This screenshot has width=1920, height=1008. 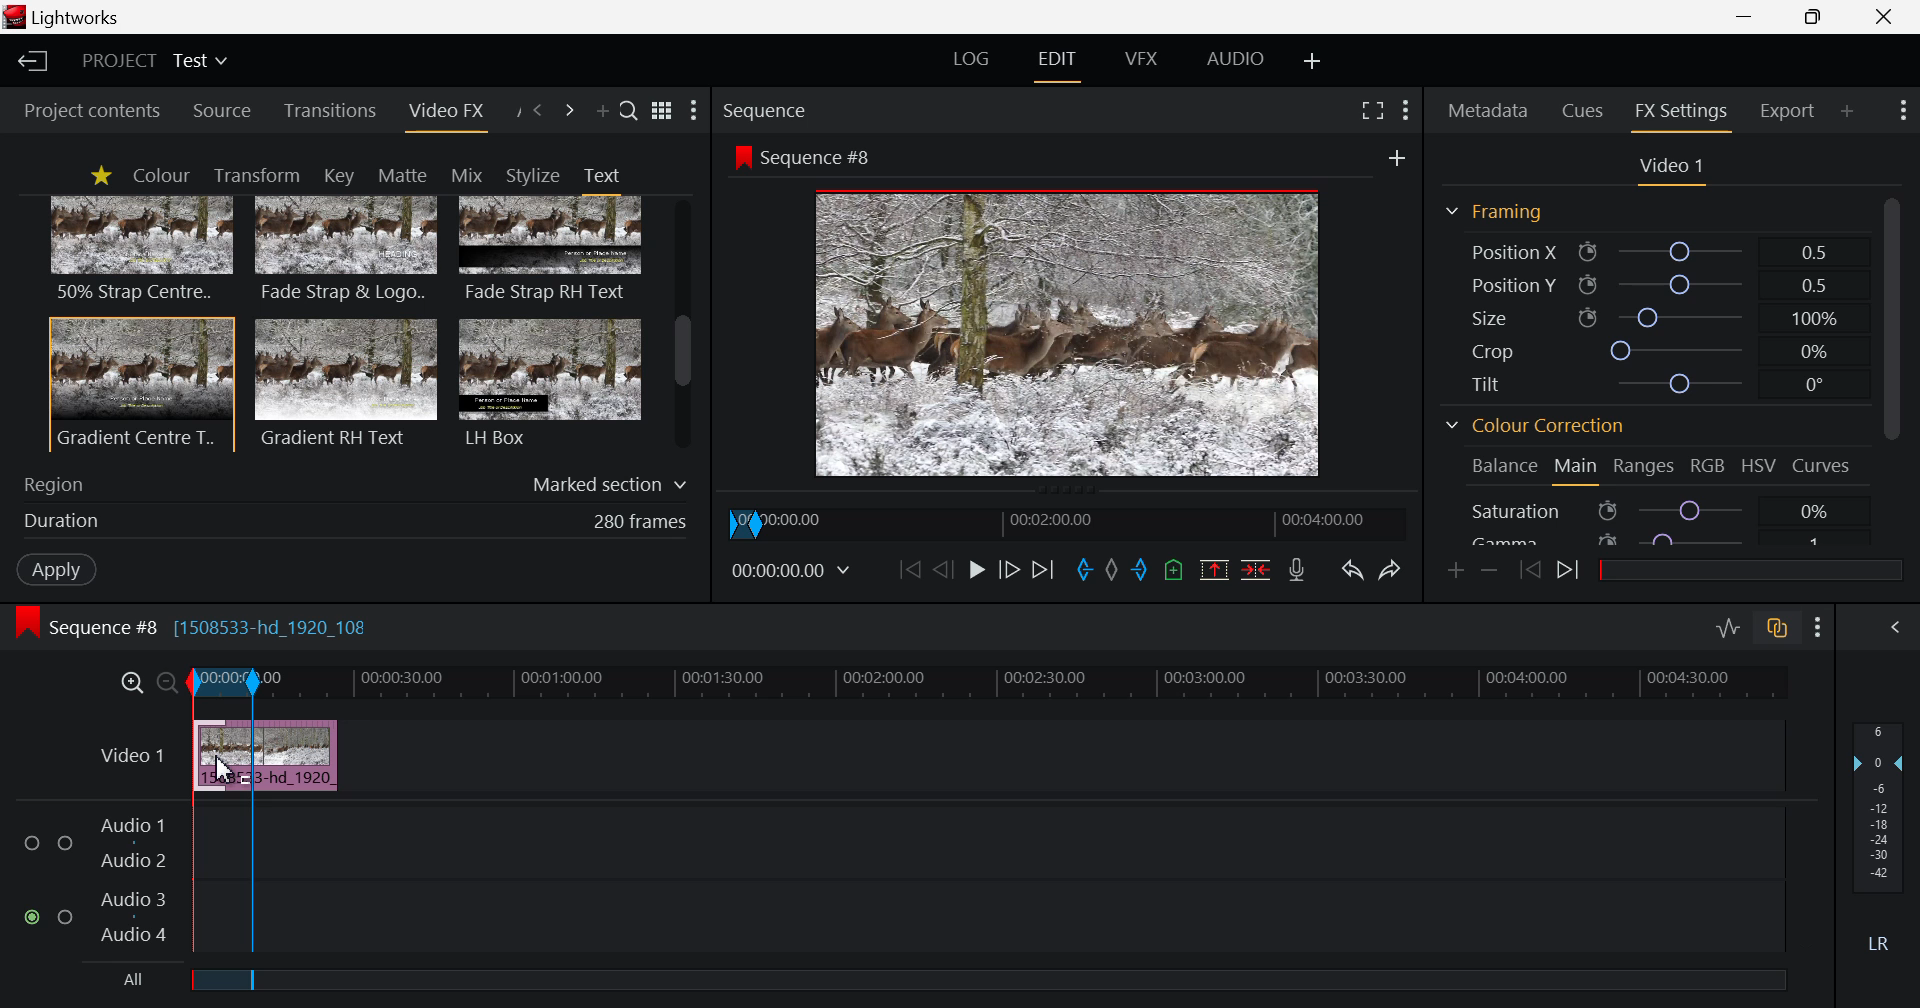 I want to click on Show Settings, so click(x=1900, y=111).